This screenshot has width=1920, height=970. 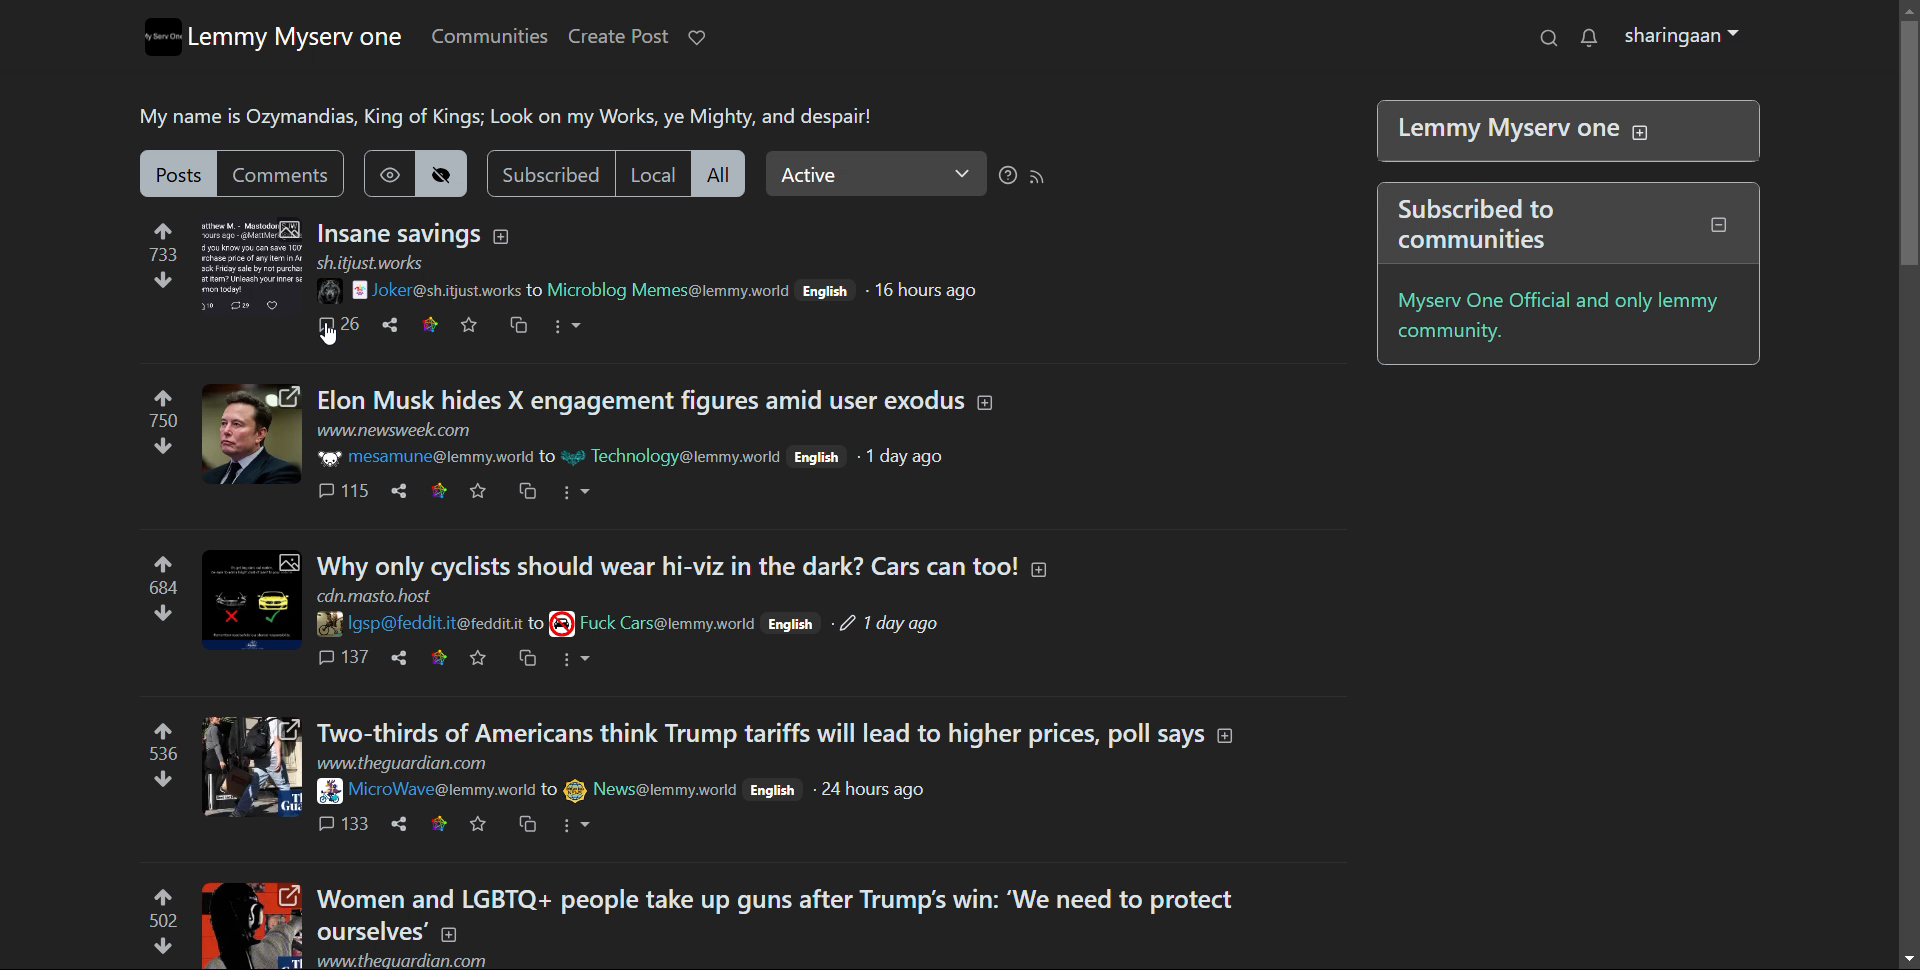 What do you see at coordinates (488, 37) in the screenshot?
I see `communities` at bounding box center [488, 37].